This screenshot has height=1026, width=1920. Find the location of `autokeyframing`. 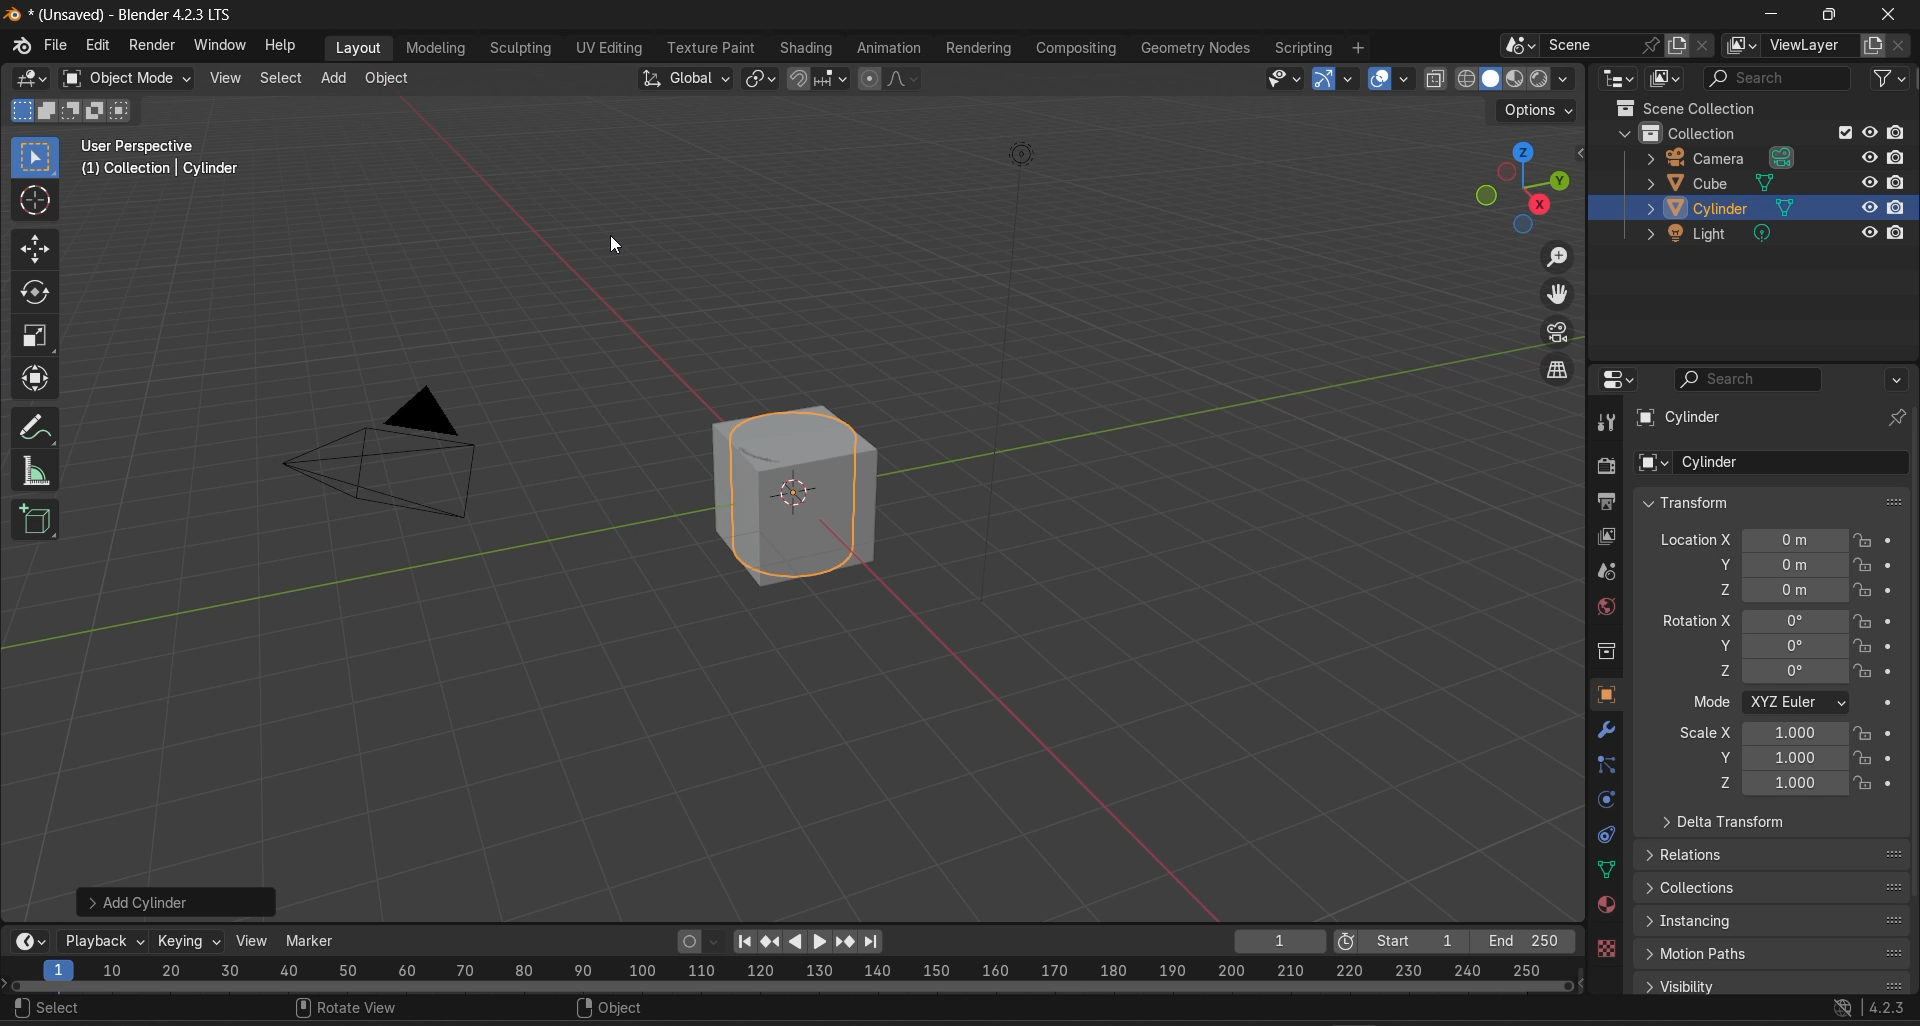

autokeyframing is located at coordinates (717, 942).